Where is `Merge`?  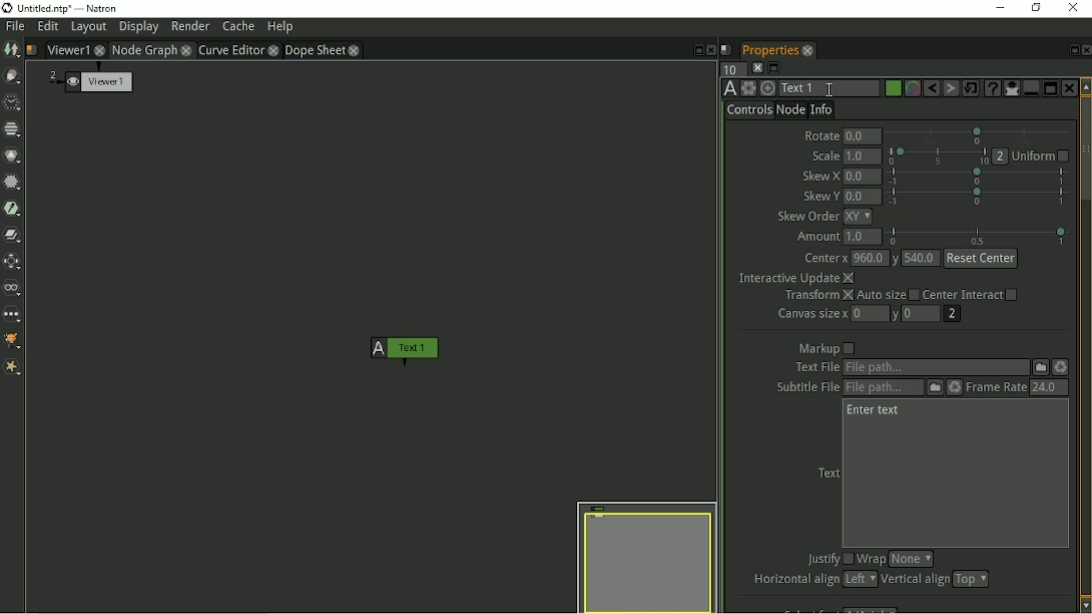 Merge is located at coordinates (14, 236).